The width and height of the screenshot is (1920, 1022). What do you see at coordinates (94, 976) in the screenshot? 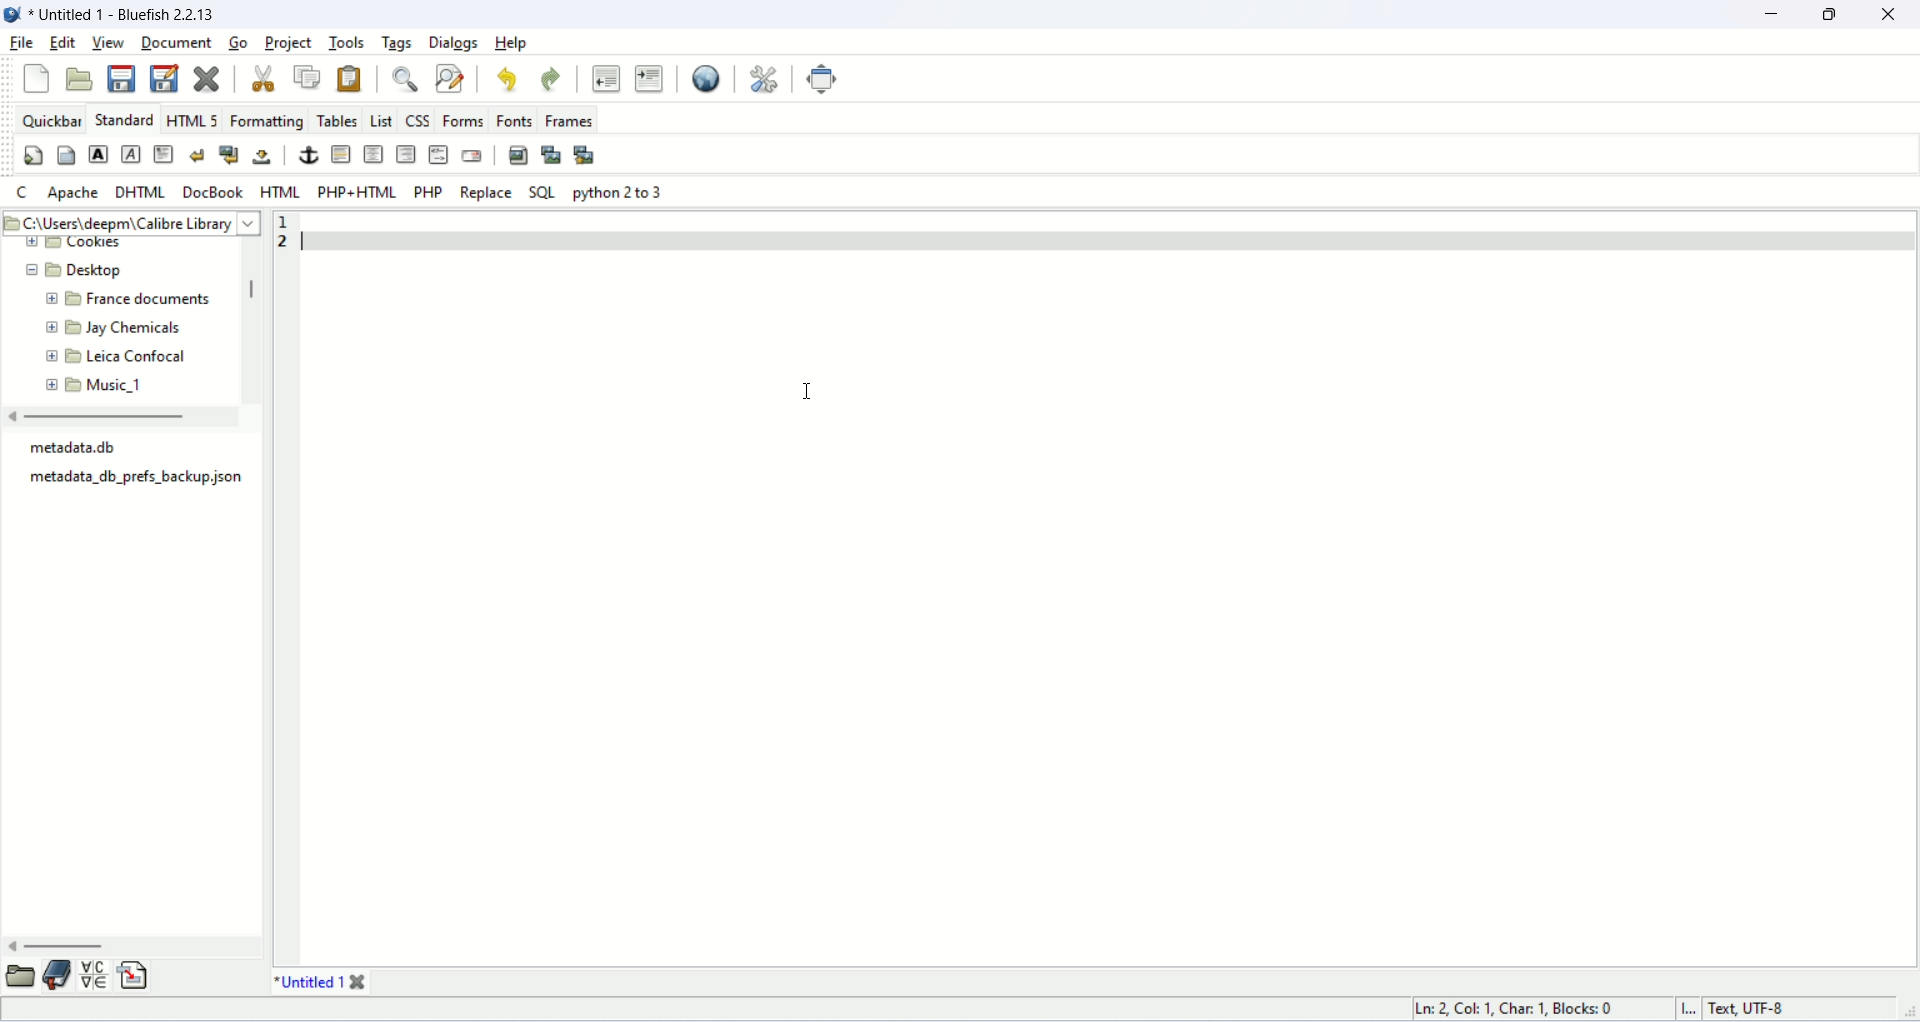
I see `char map` at bounding box center [94, 976].